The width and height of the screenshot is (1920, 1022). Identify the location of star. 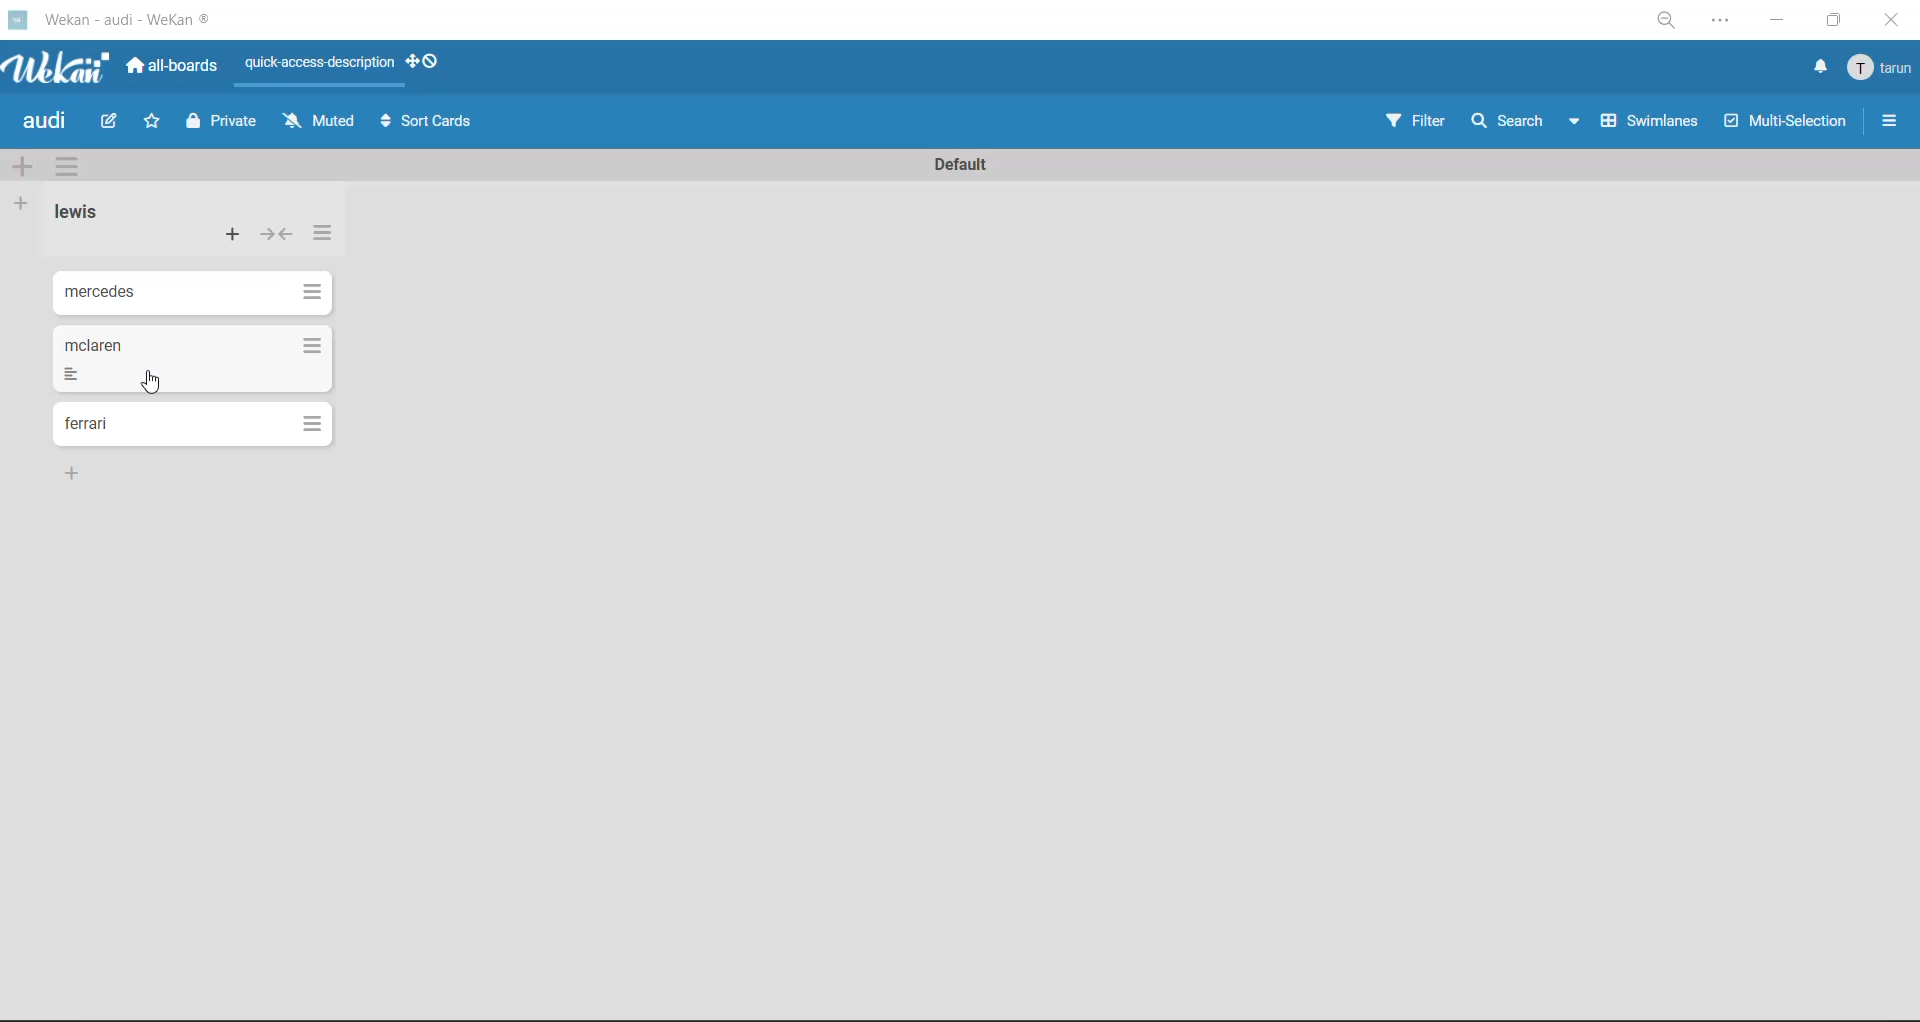
(148, 123).